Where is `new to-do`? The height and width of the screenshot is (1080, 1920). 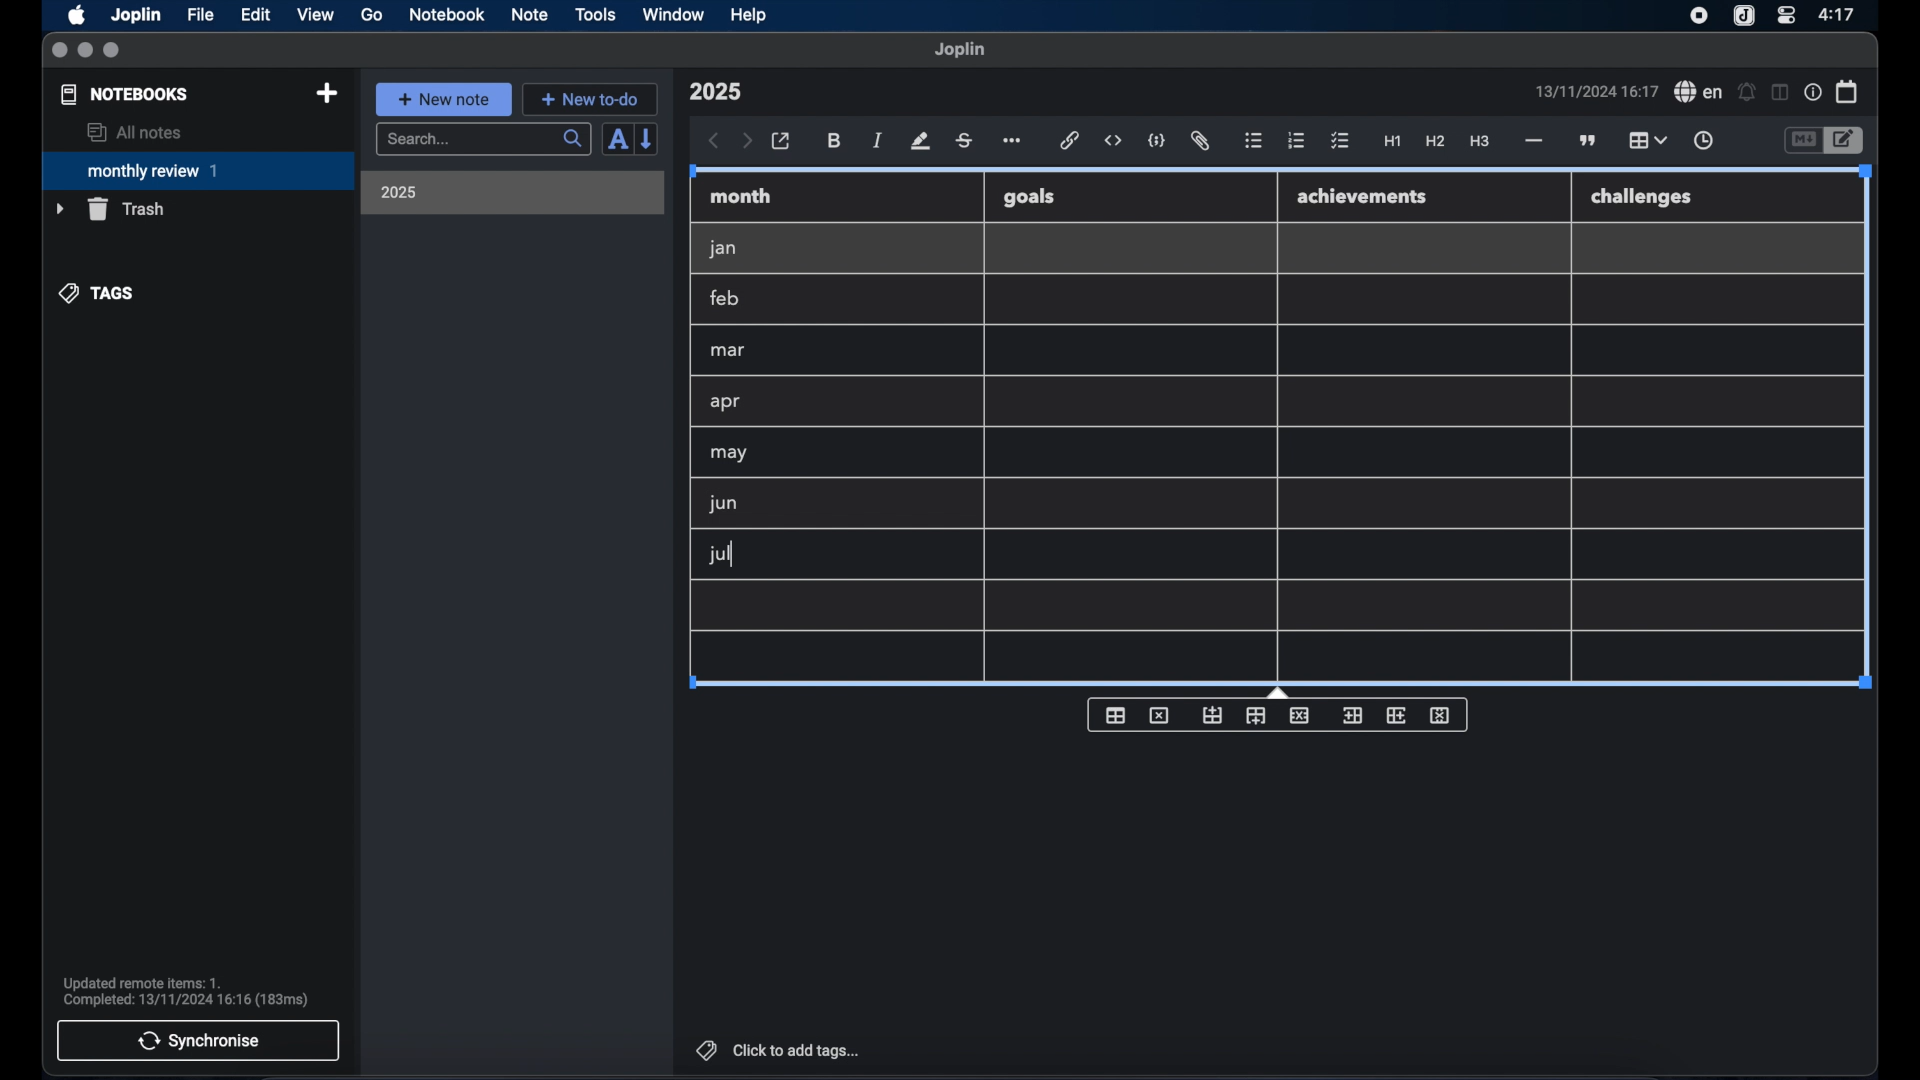 new to-do is located at coordinates (591, 99).